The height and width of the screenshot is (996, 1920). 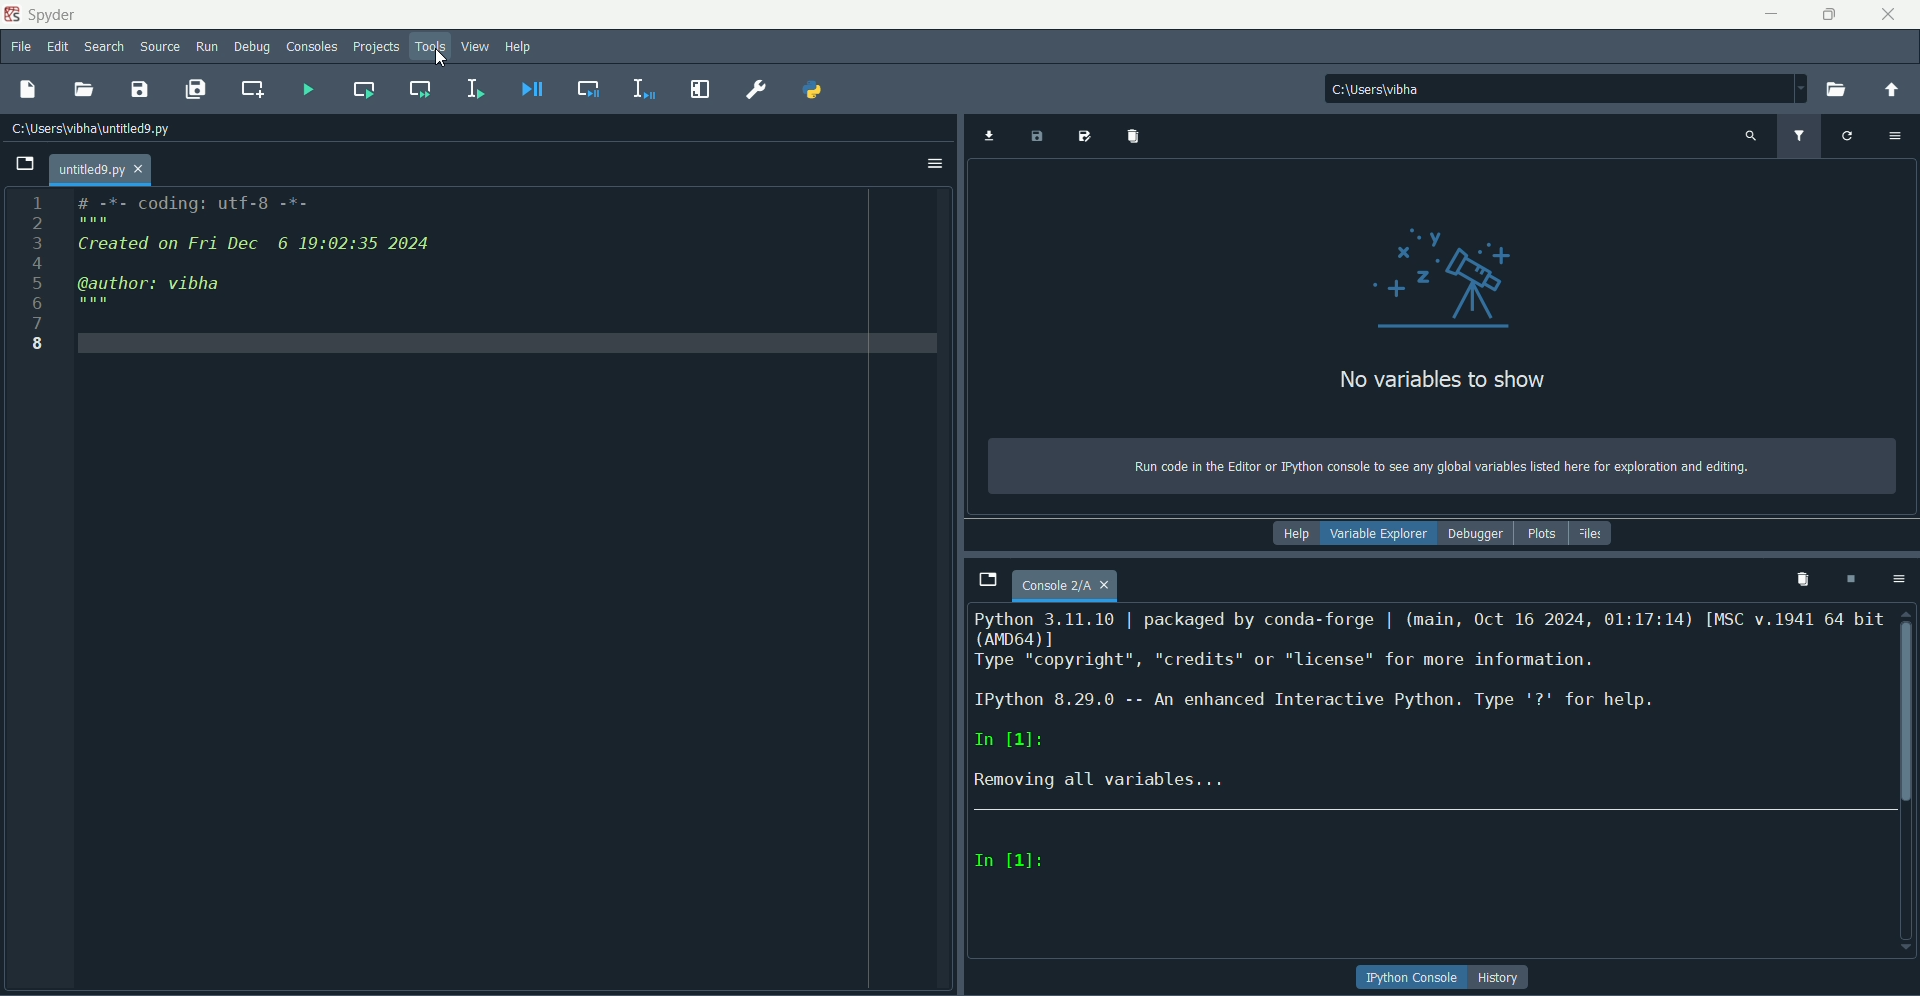 What do you see at coordinates (58, 48) in the screenshot?
I see `edit` at bounding box center [58, 48].